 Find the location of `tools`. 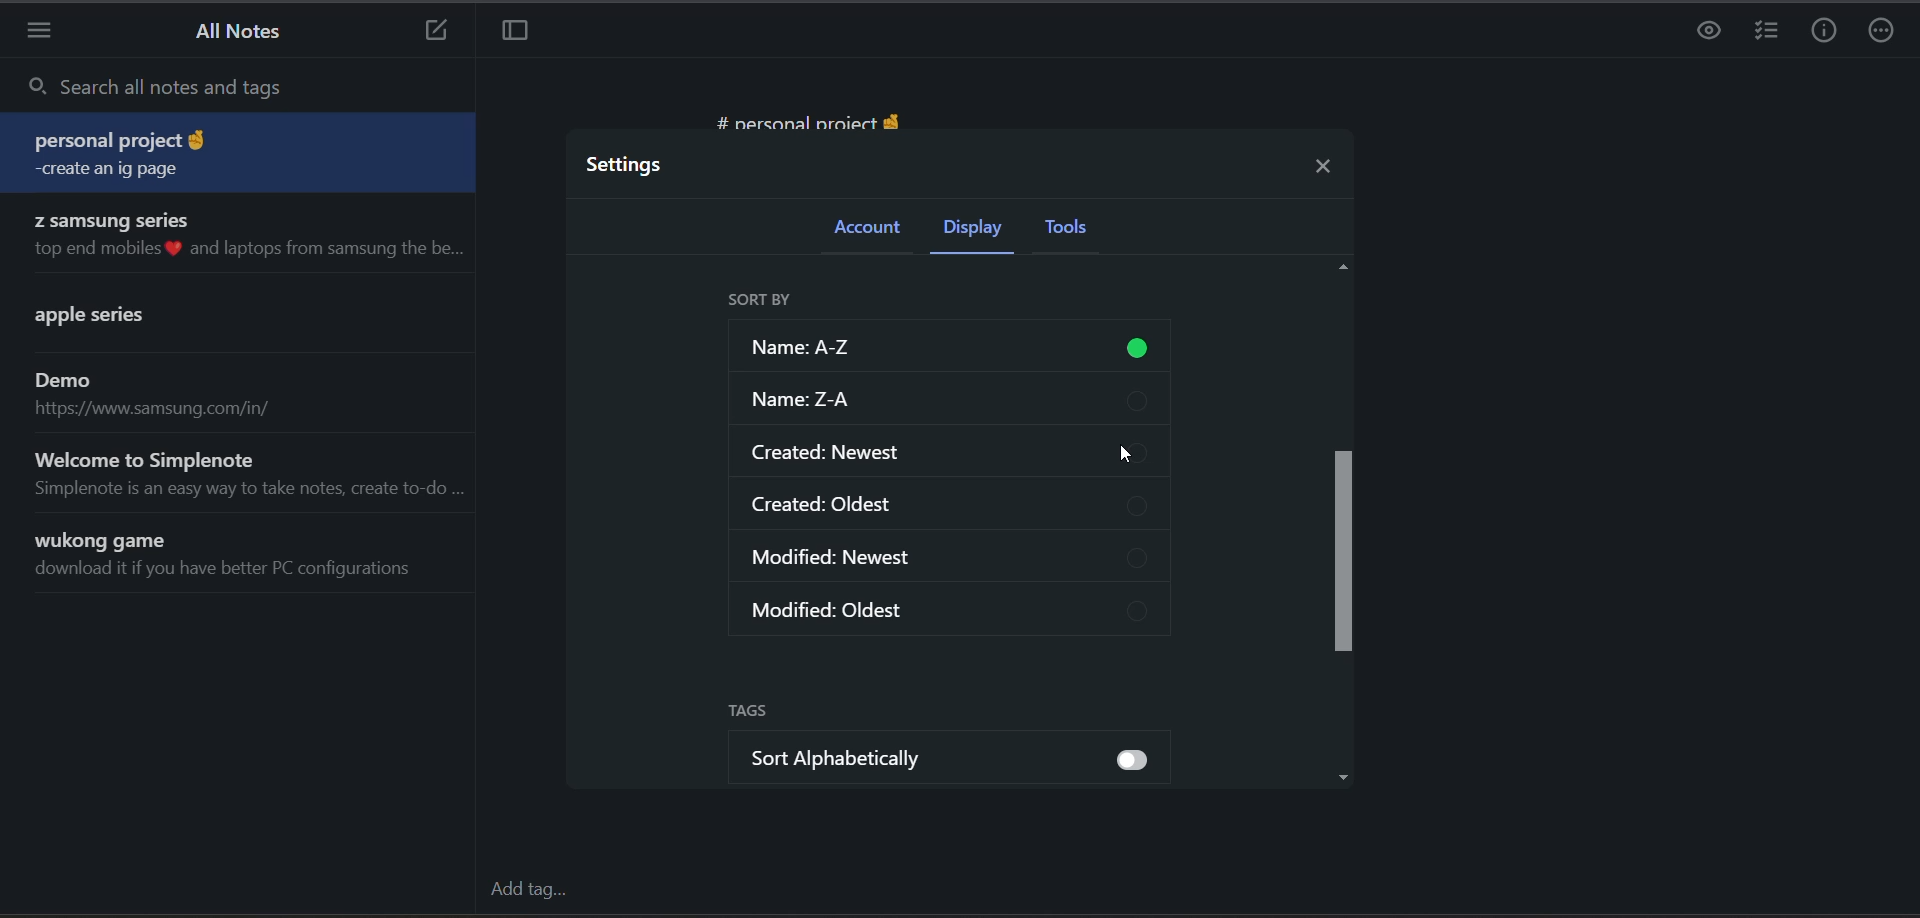

tools is located at coordinates (1091, 234).